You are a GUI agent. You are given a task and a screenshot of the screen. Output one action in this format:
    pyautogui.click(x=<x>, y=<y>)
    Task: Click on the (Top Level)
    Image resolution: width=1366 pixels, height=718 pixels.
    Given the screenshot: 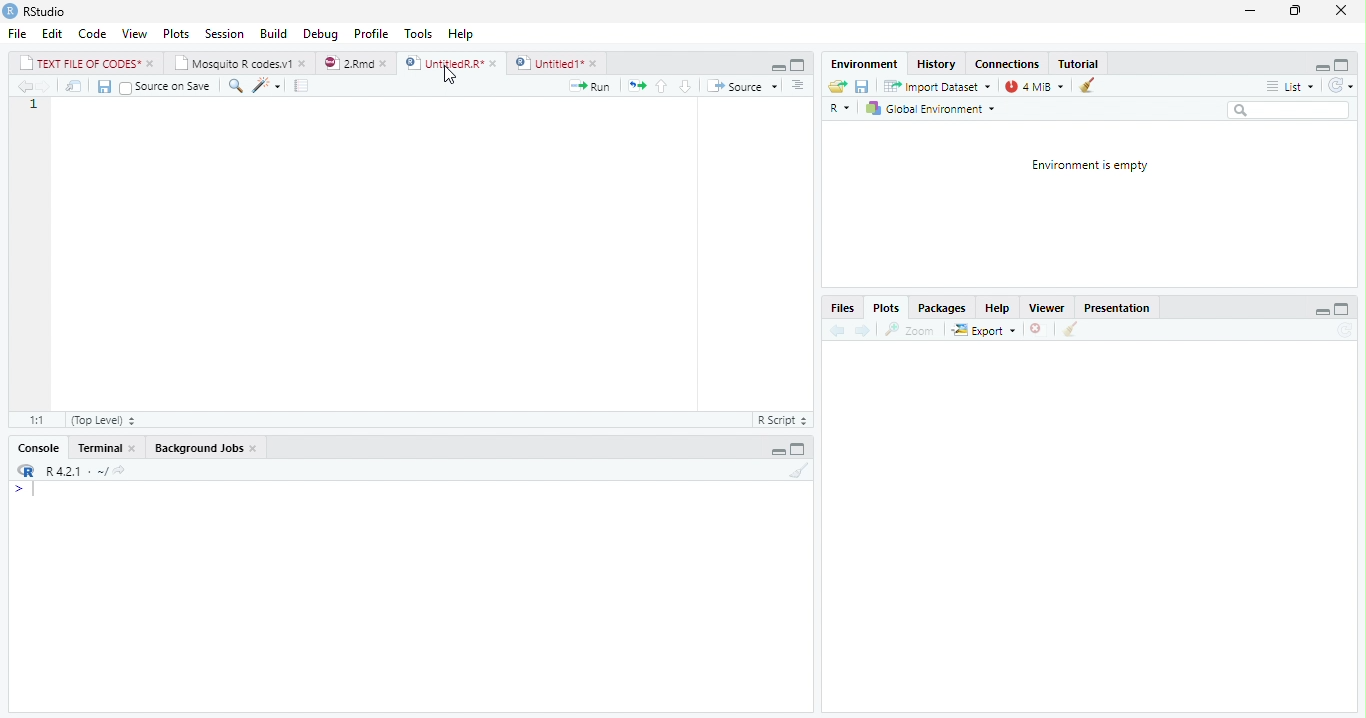 What is the action you would take?
    pyautogui.click(x=100, y=420)
    